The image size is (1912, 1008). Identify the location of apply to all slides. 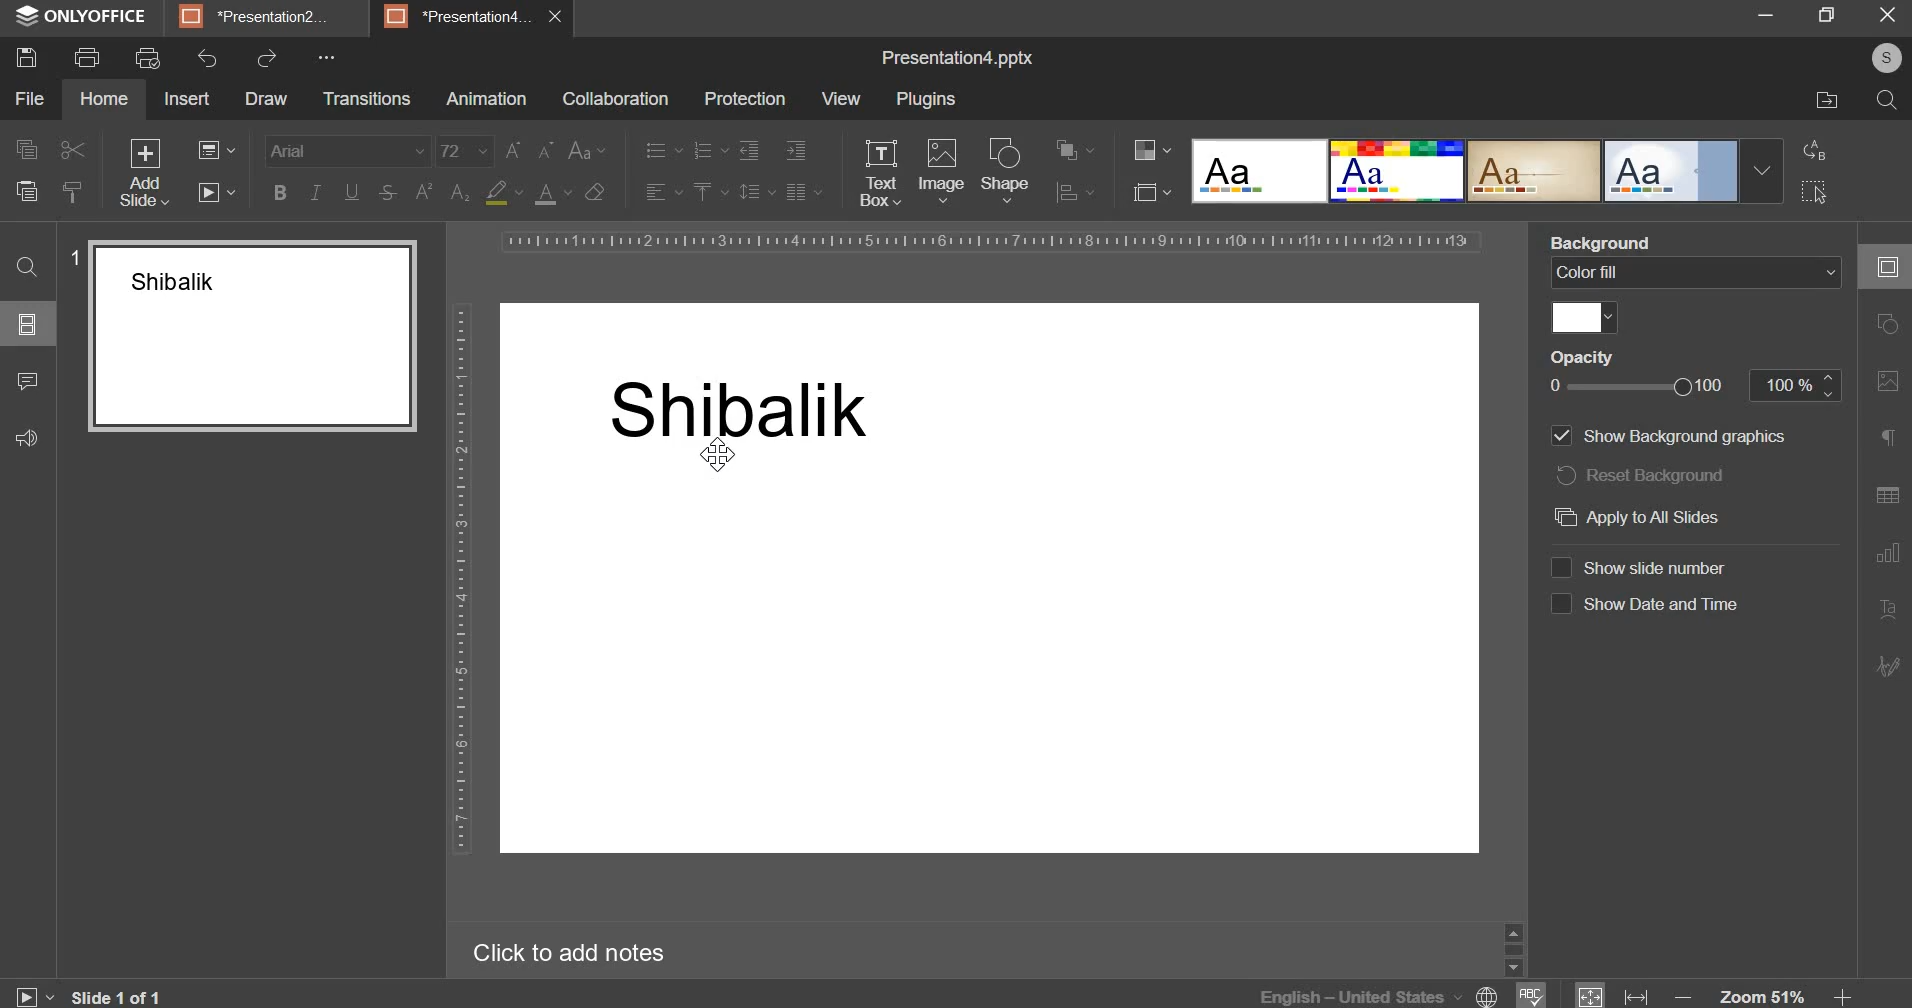
(1644, 516).